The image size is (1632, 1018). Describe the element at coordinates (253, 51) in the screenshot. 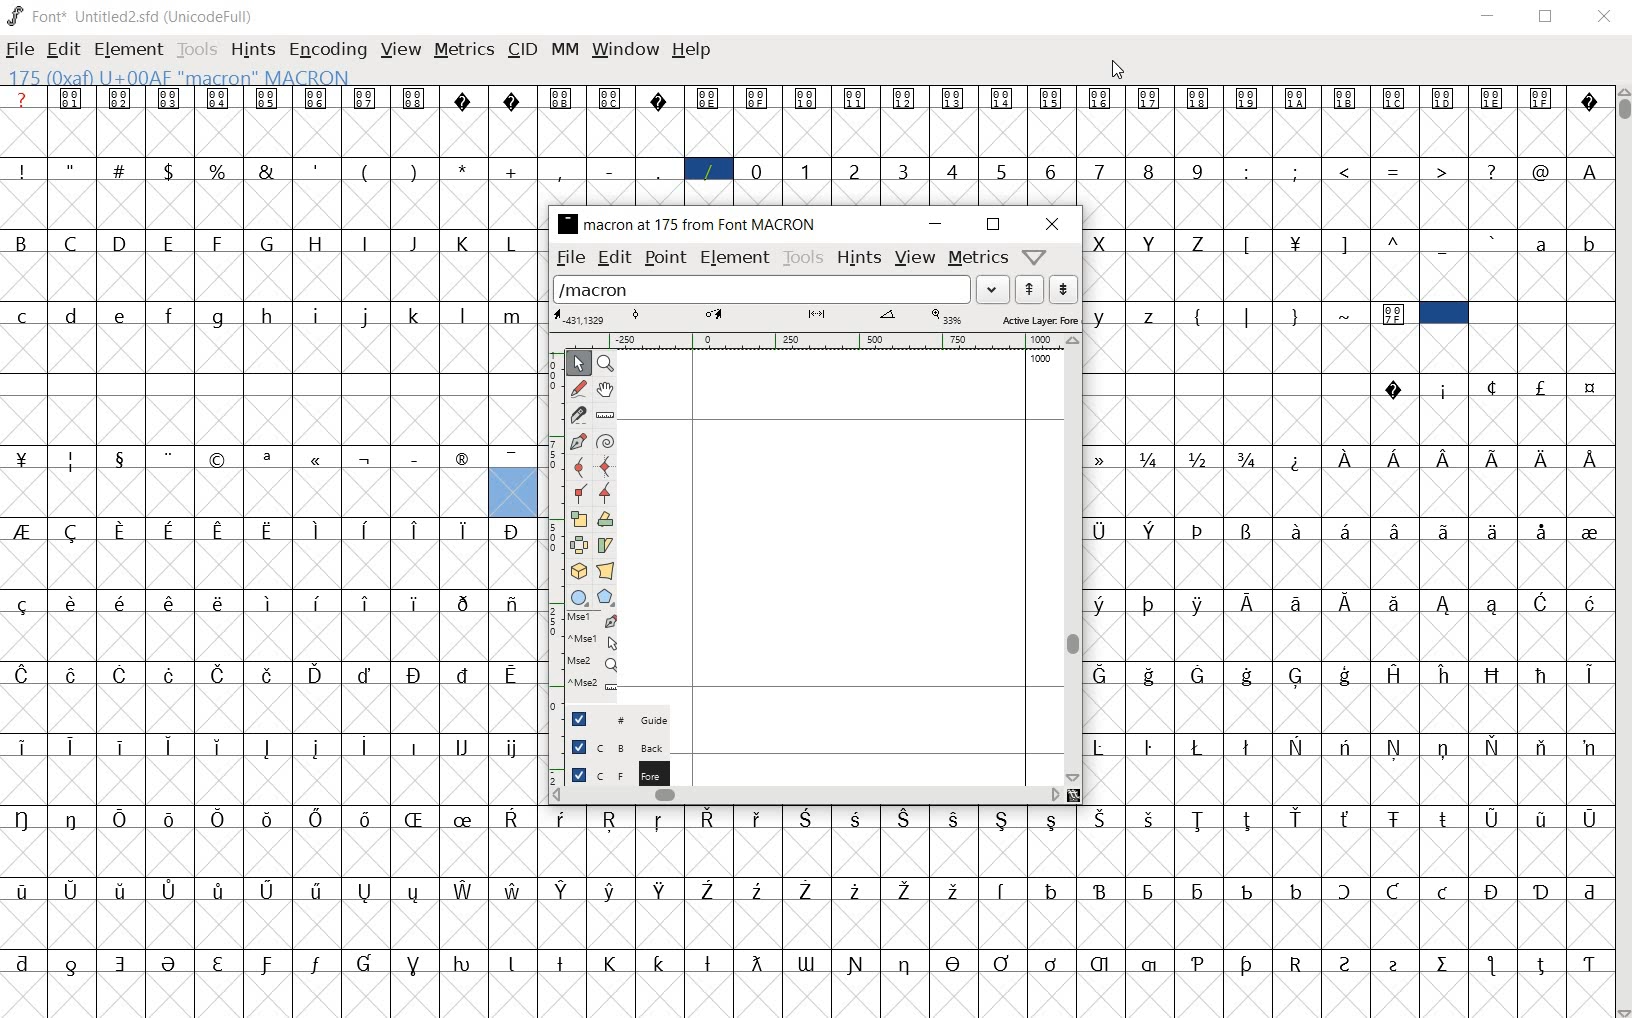

I see `hints` at that location.